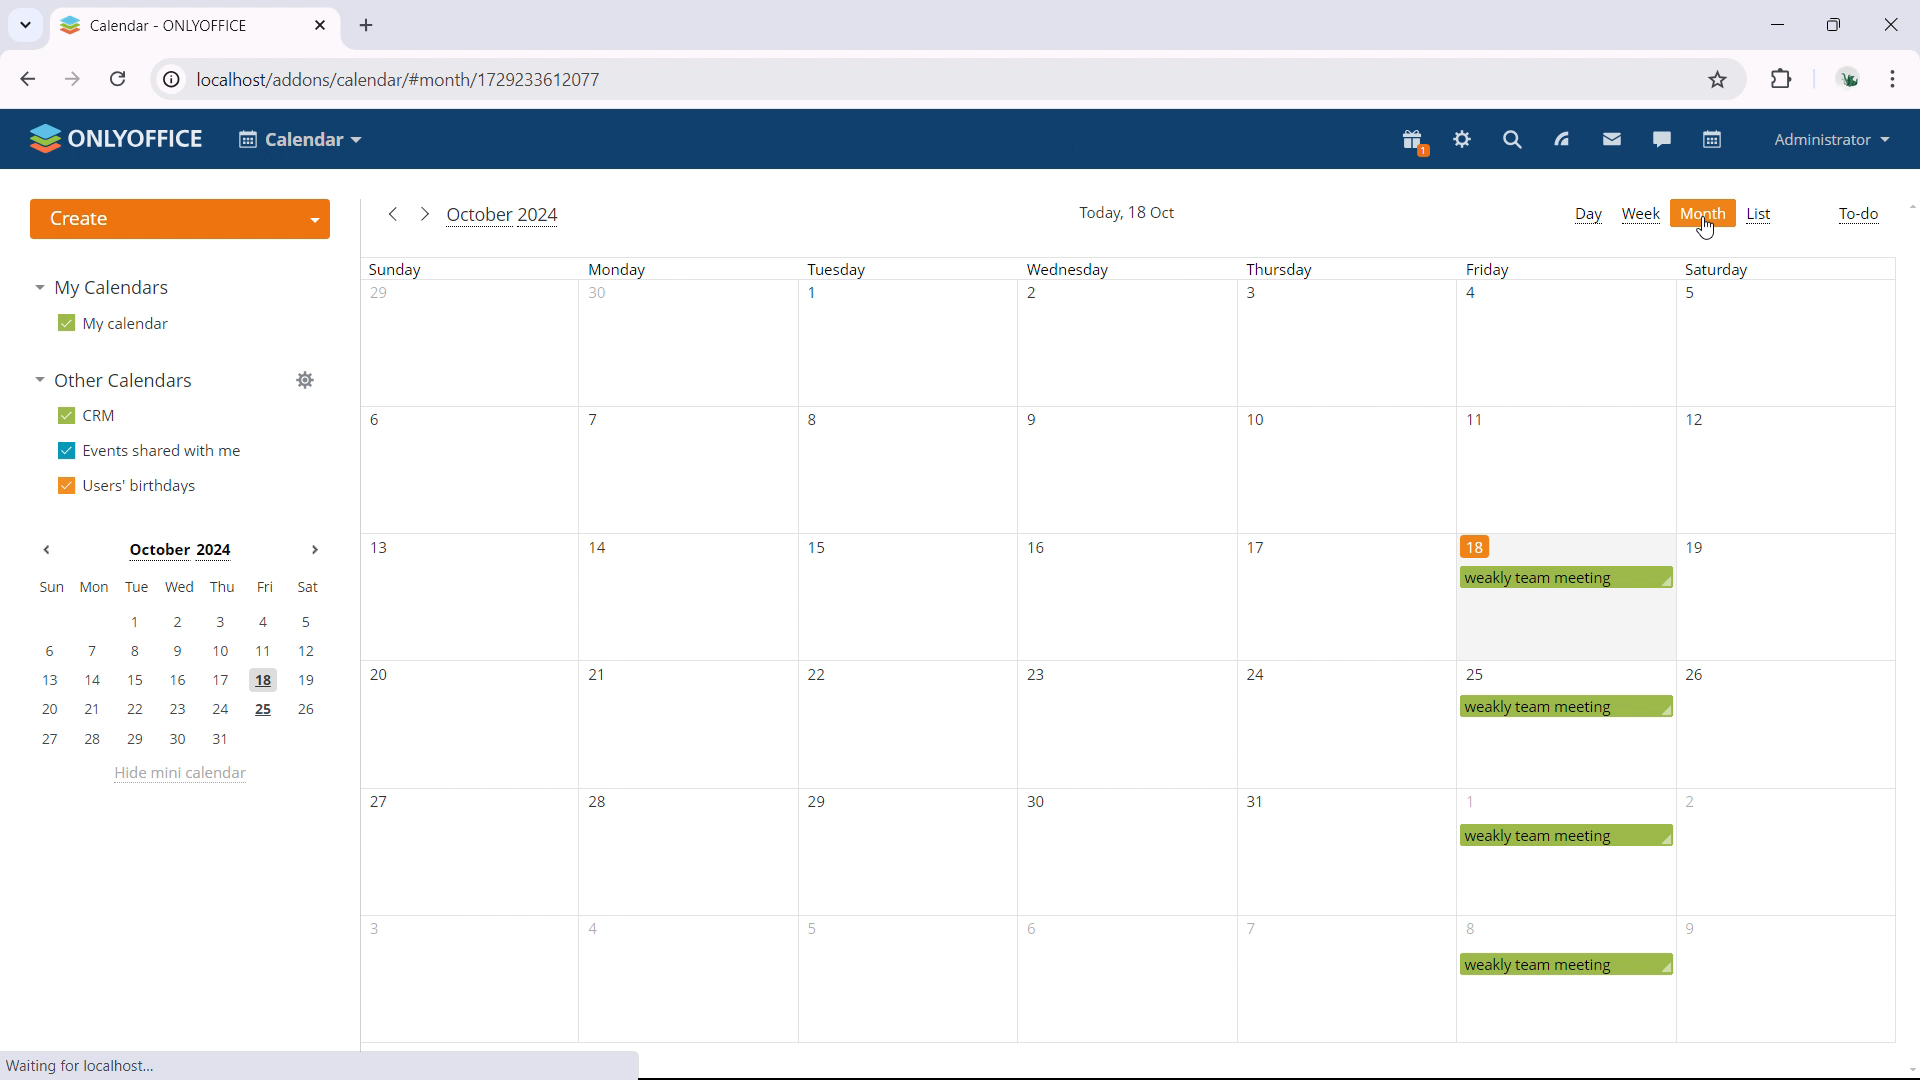 This screenshot has width=1920, height=1080. I want to click on my calendars, so click(102, 288).